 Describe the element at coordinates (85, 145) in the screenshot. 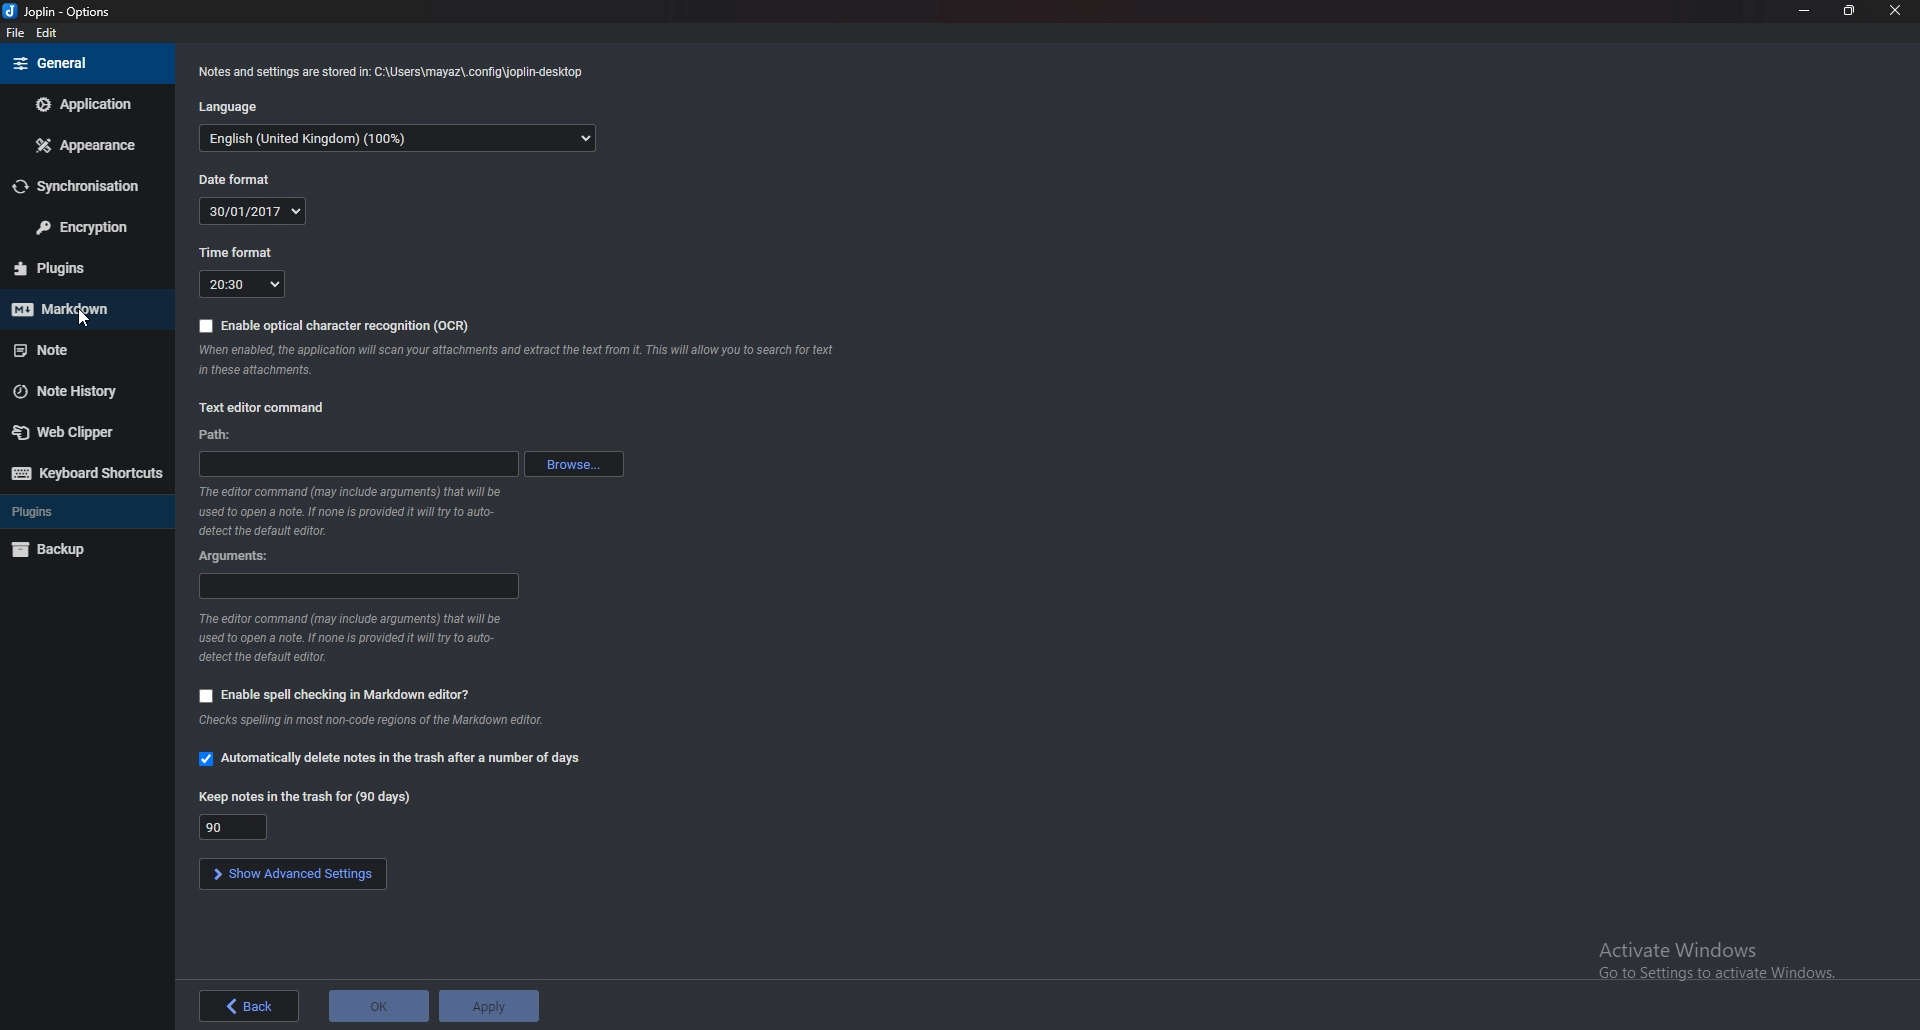

I see `appearance` at that location.